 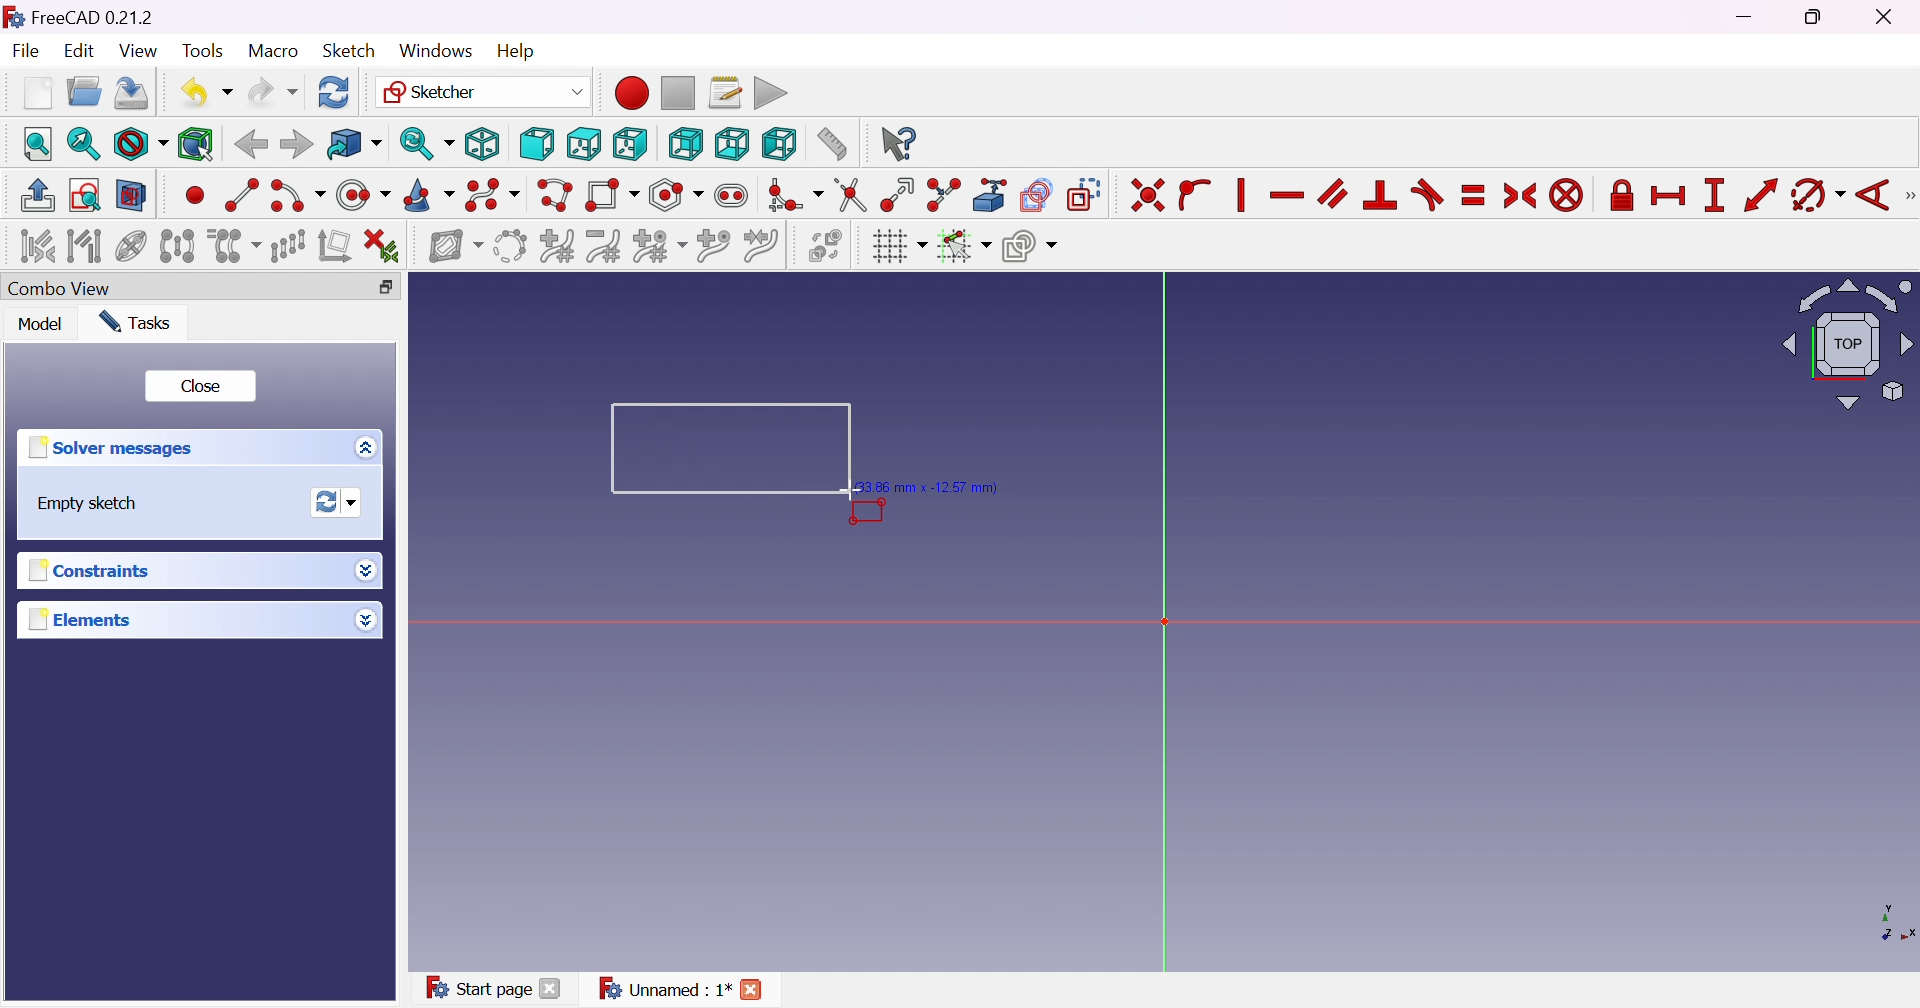 What do you see at coordinates (606, 246) in the screenshot?
I see `Decrease B-spline degree` at bounding box center [606, 246].